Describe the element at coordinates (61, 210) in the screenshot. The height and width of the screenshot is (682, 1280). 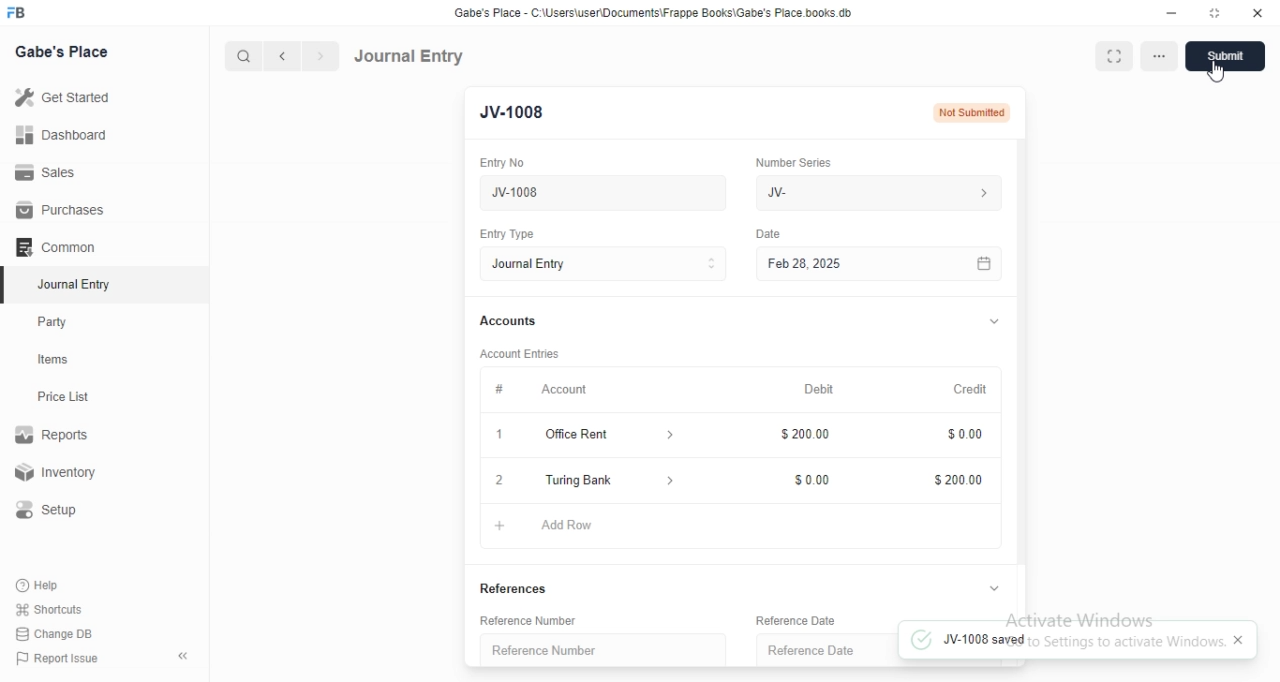
I see `Purchases` at that location.